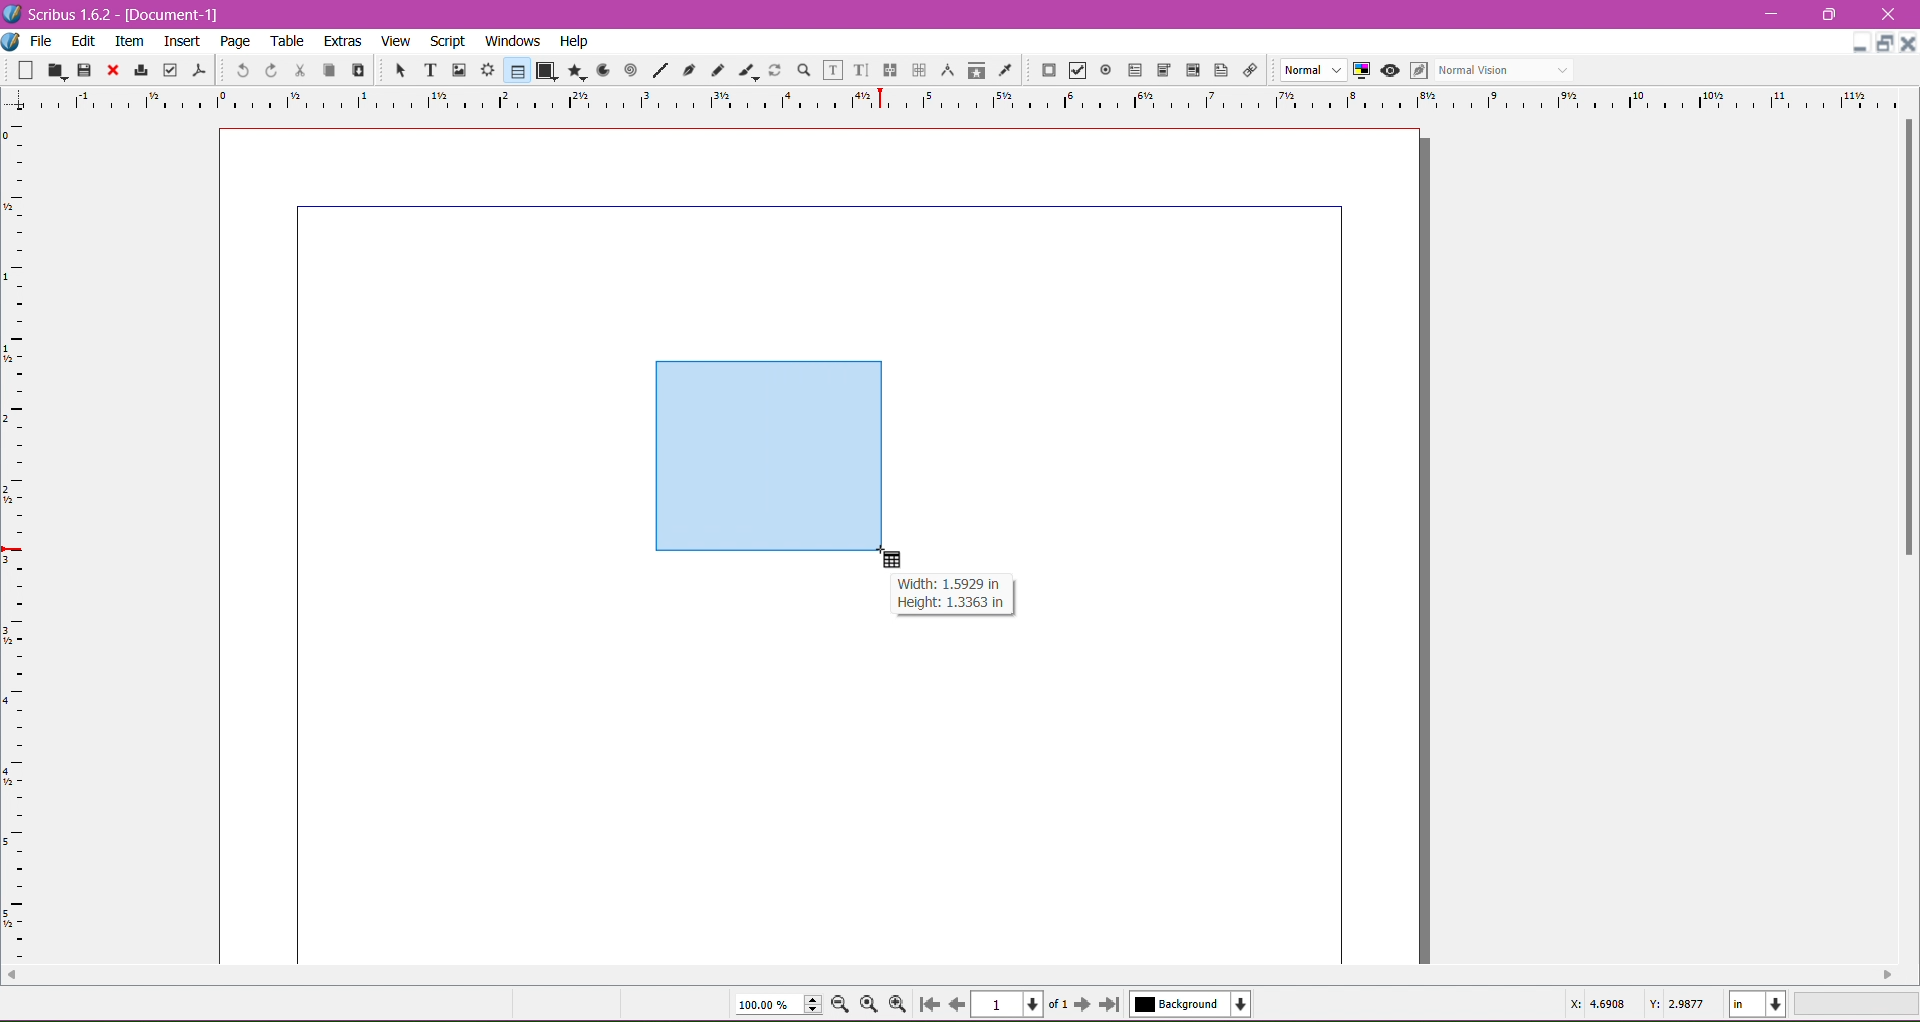  I want to click on Close, so click(111, 71).